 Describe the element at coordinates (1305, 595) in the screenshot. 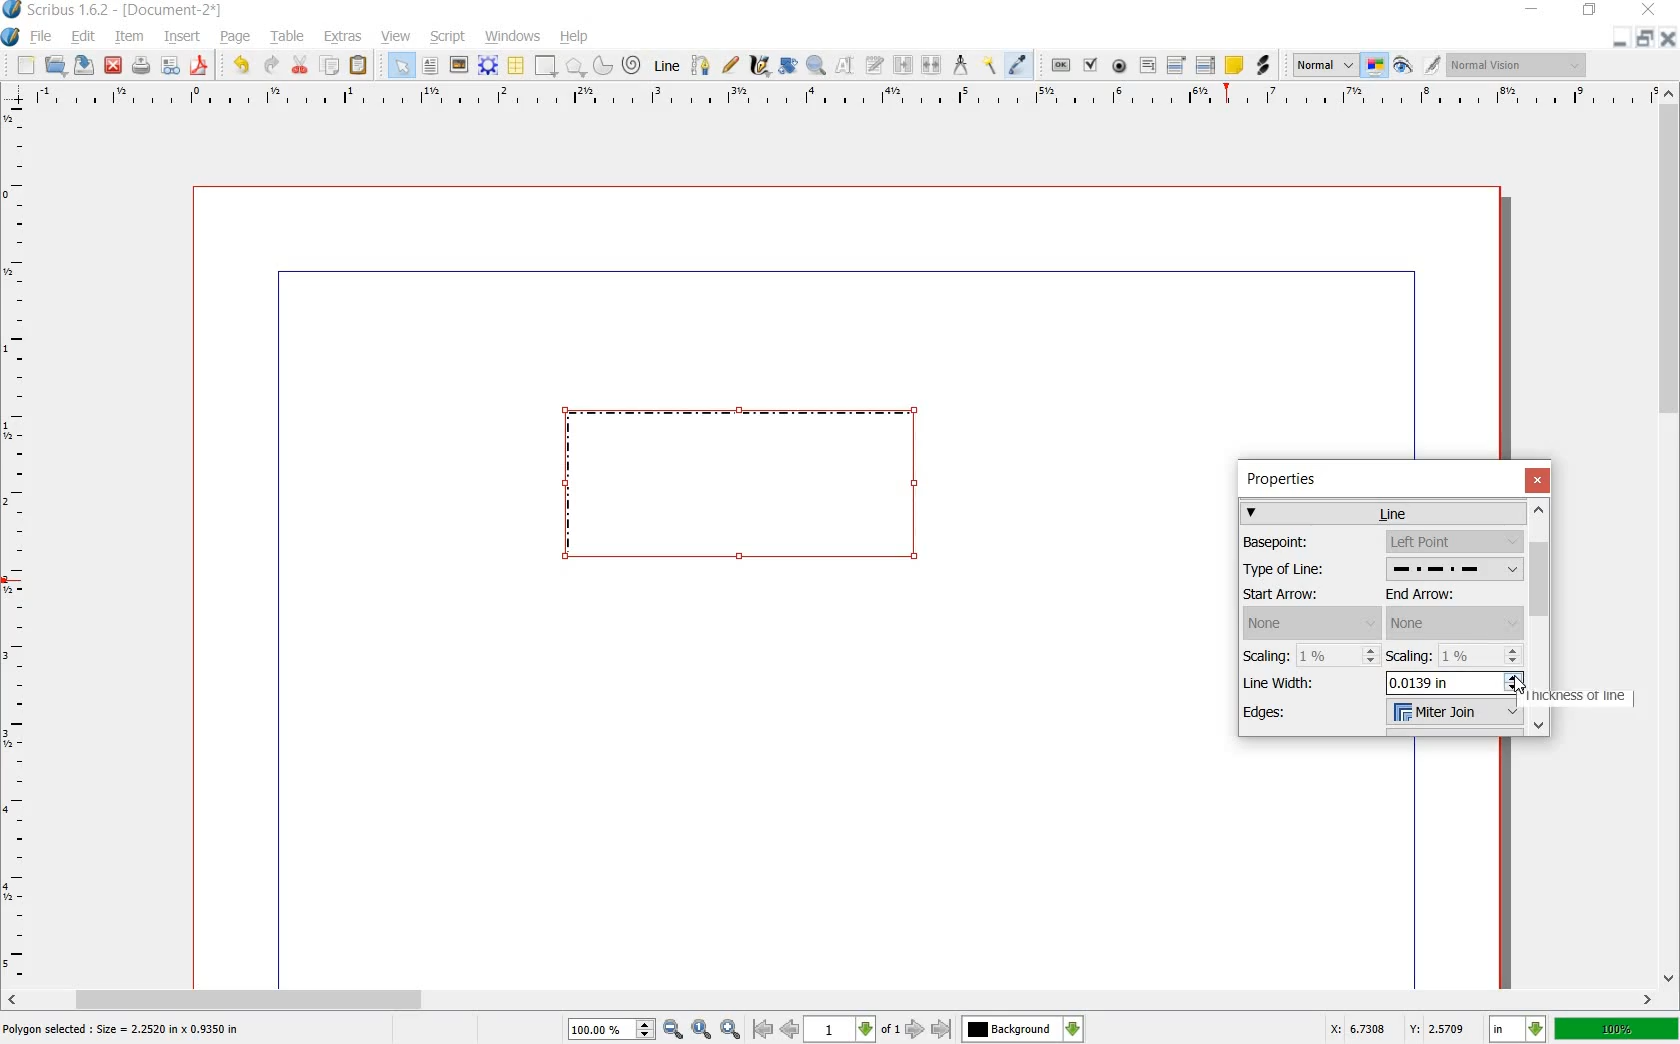

I see `Start Arrow:` at that location.